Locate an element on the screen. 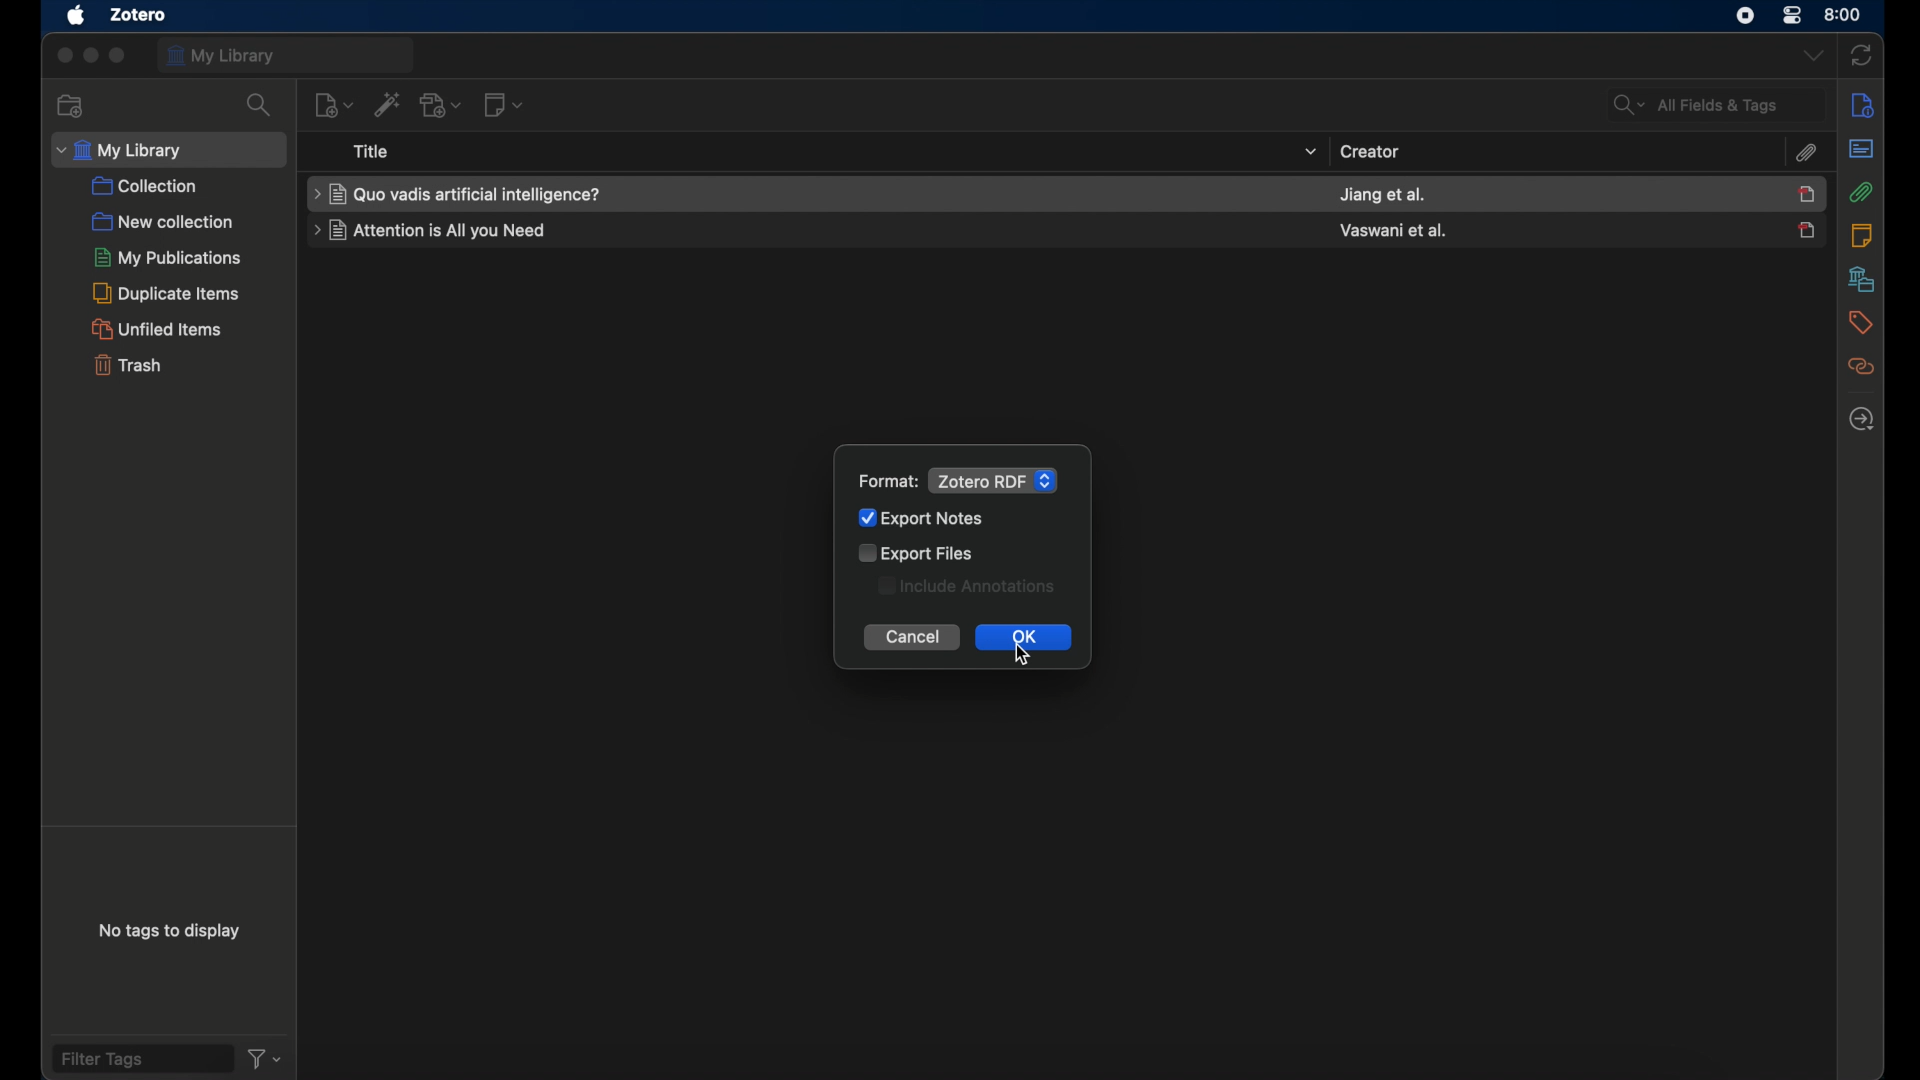 The width and height of the screenshot is (1920, 1080). title dropdown menu is located at coordinates (1308, 152).